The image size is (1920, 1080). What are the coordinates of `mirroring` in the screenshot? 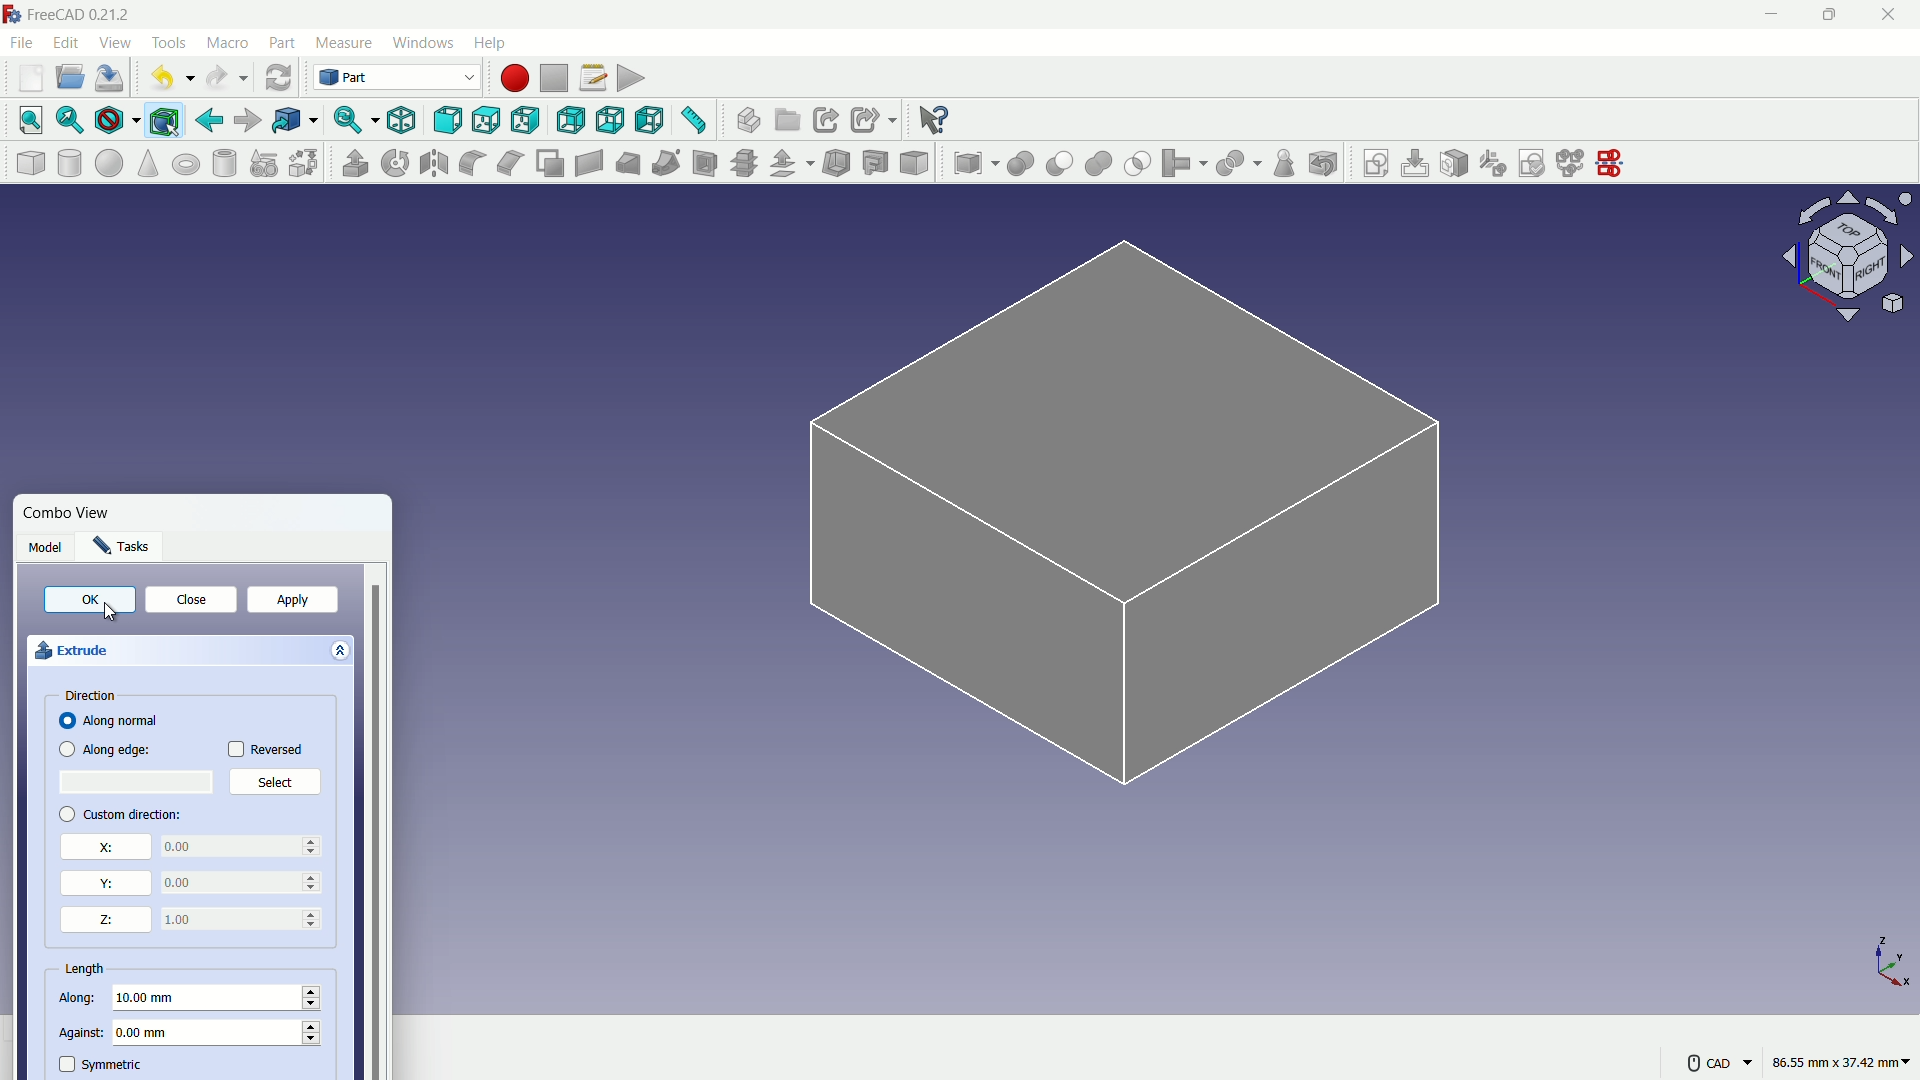 It's located at (435, 163).